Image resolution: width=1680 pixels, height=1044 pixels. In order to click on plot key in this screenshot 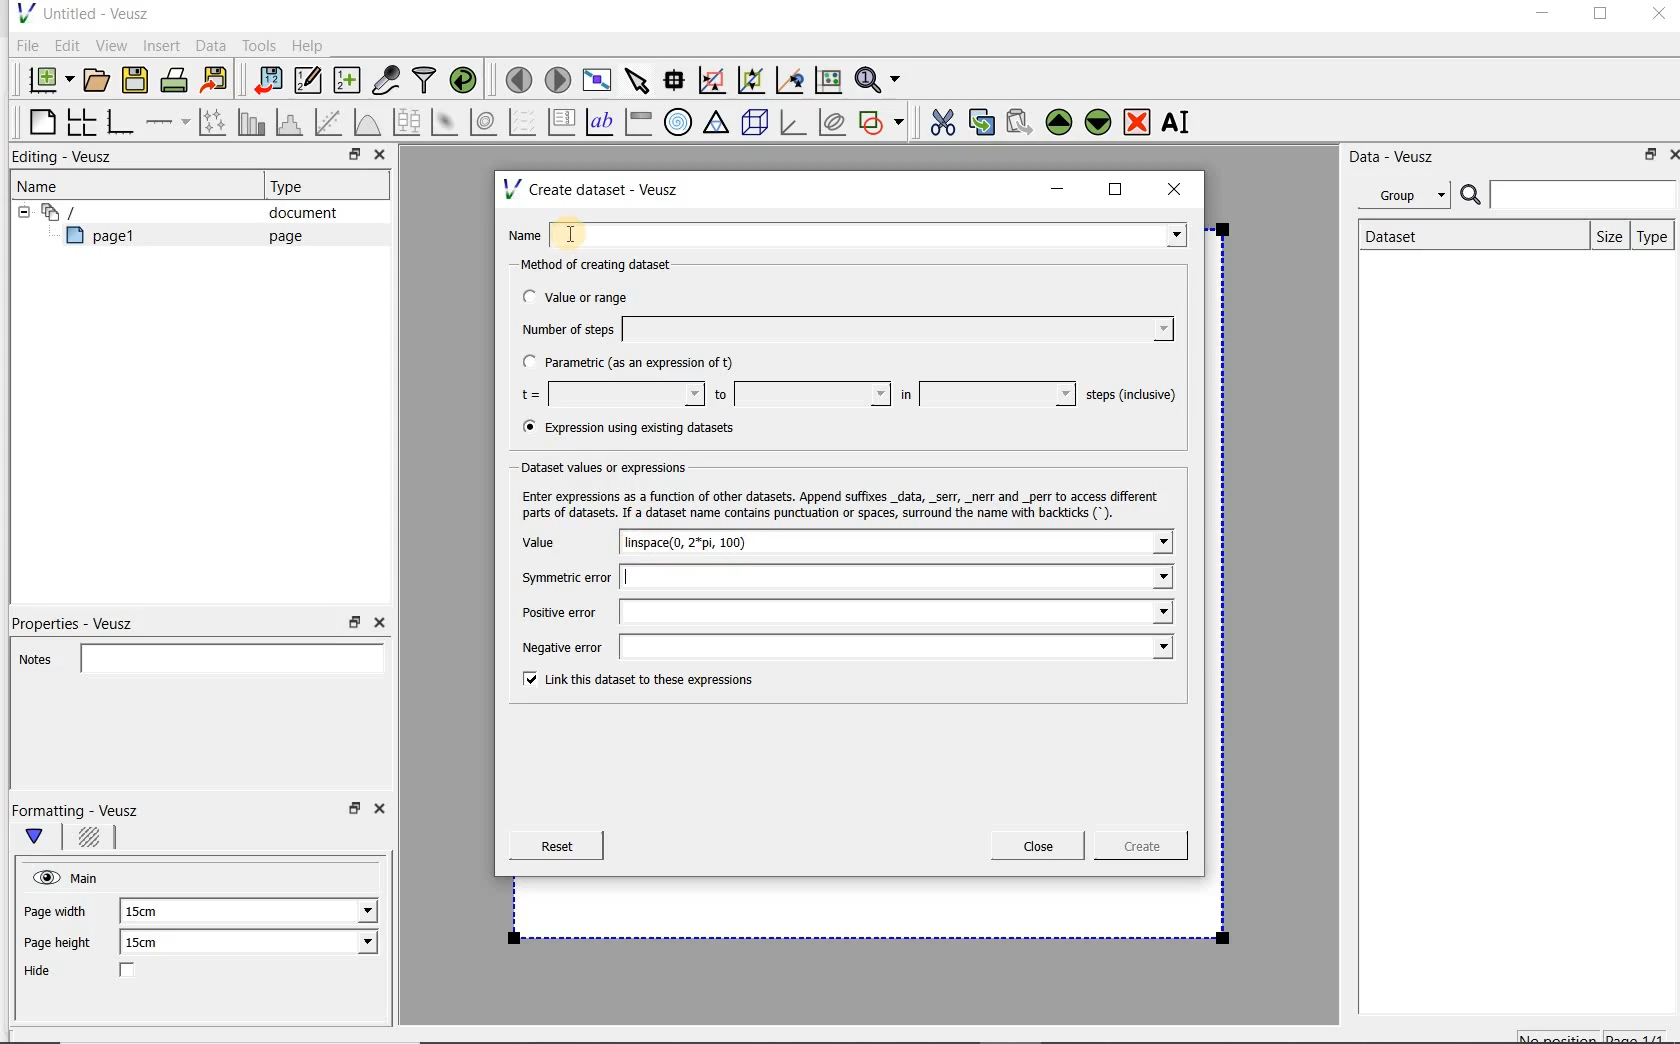, I will do `click(563, 122)`.